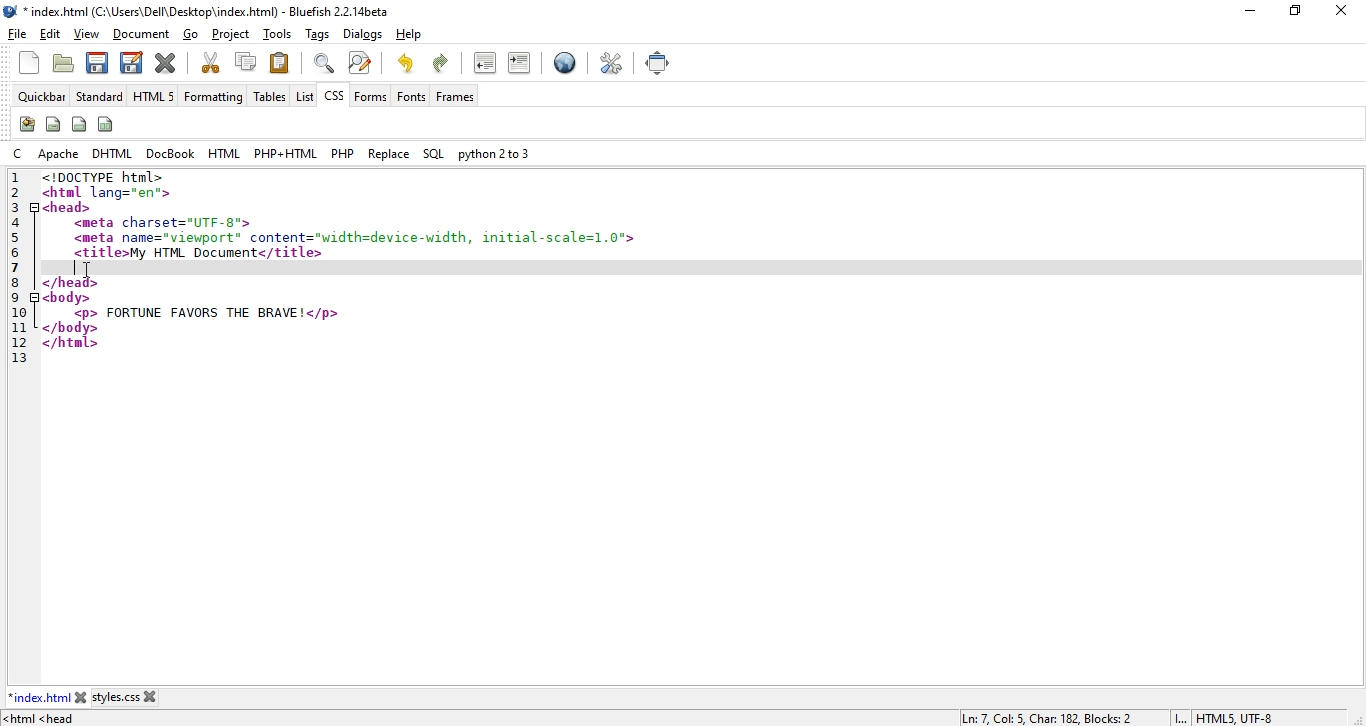 The image size is (1366, 726). What do you see at coordinates (389, 153) in the screenshot?
I see `replace` at bounding box center [389, 153].